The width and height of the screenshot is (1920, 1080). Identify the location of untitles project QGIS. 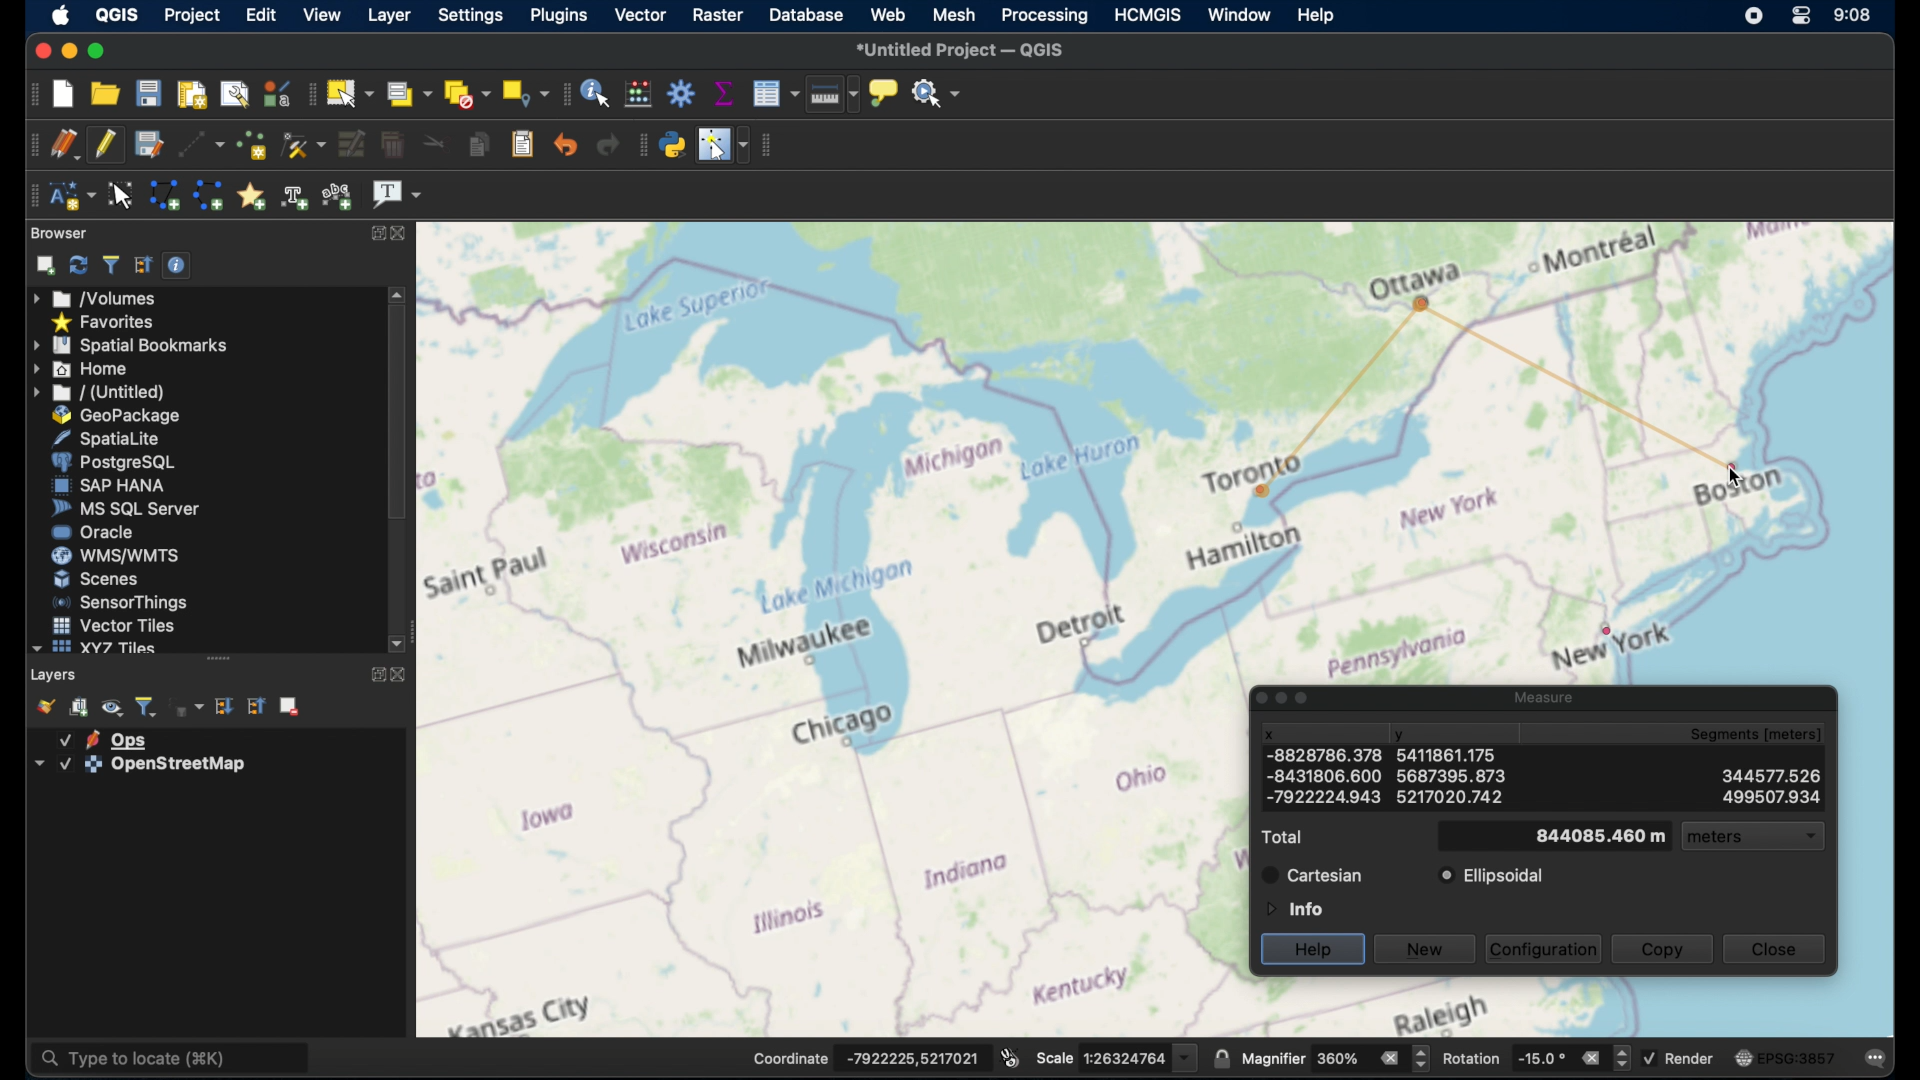
(964, 51).